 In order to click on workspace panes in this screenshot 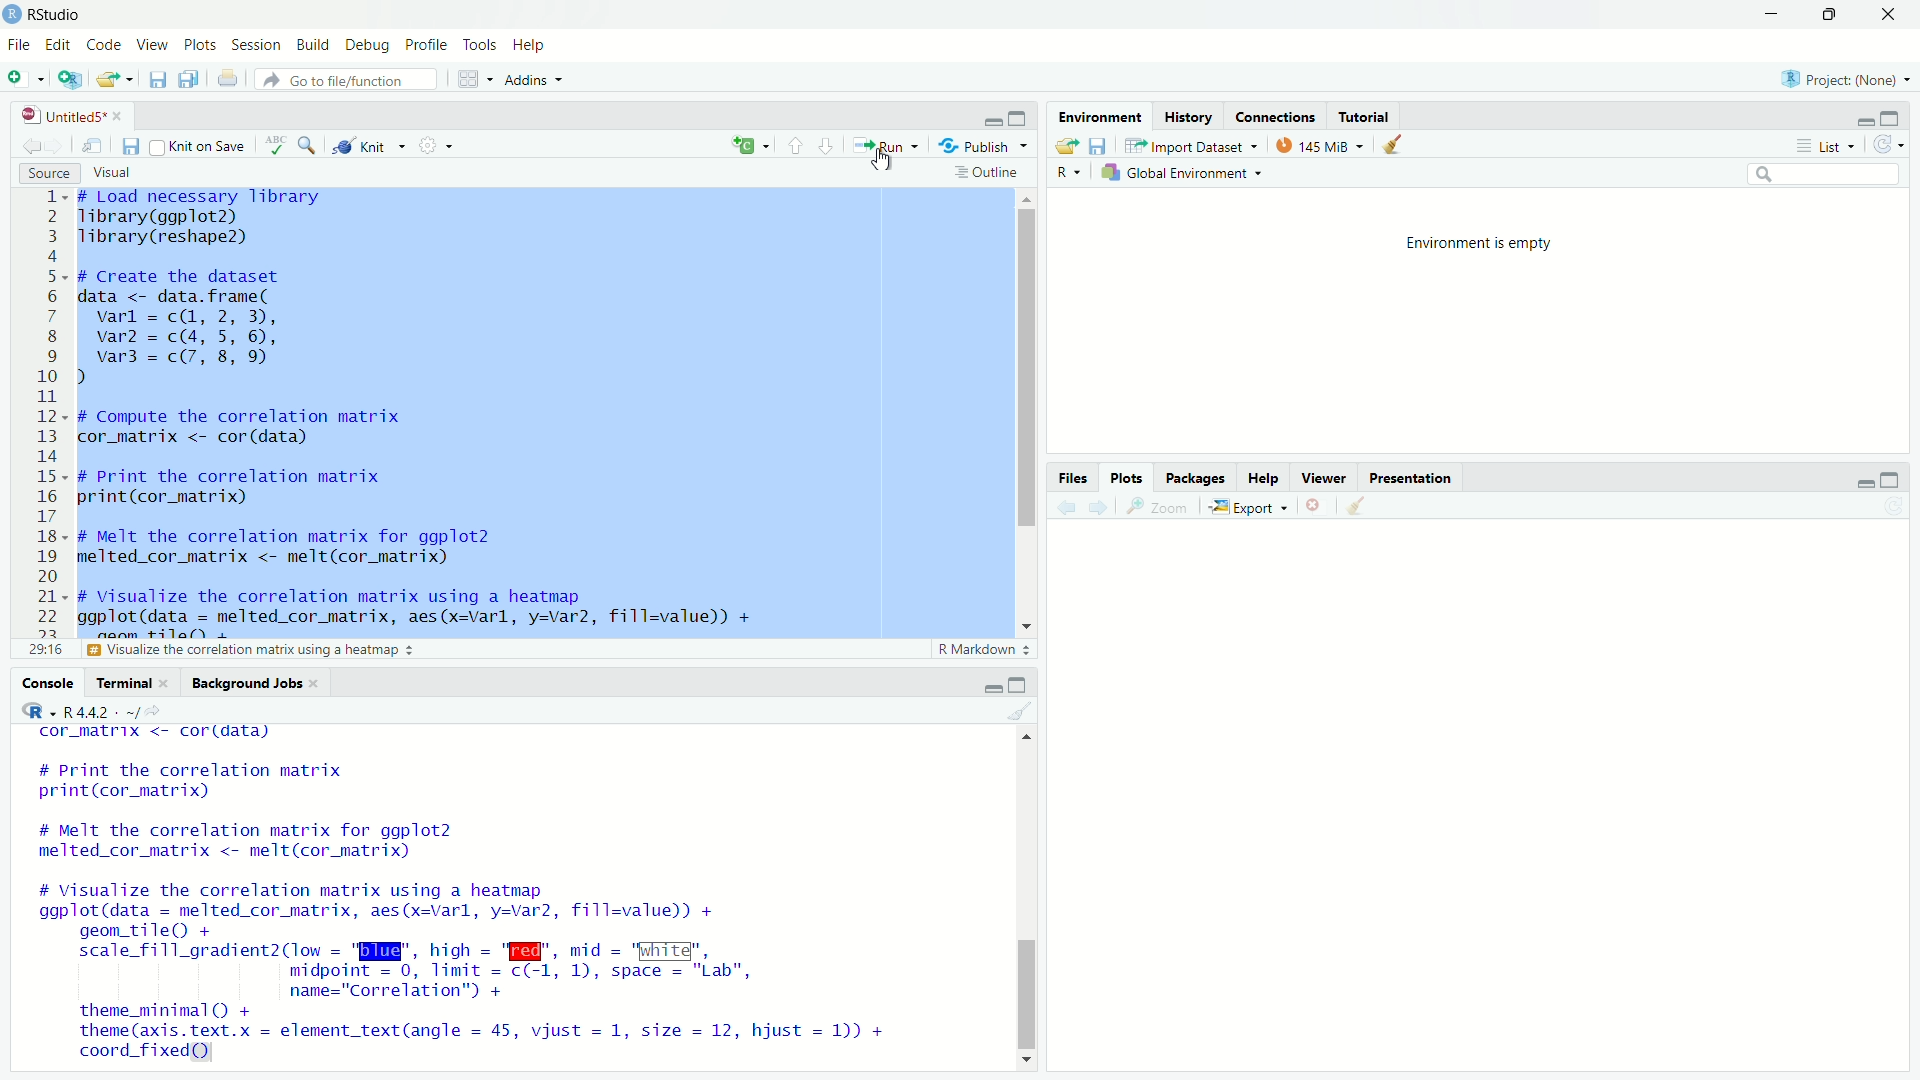, I will do `click(469, 79)`.